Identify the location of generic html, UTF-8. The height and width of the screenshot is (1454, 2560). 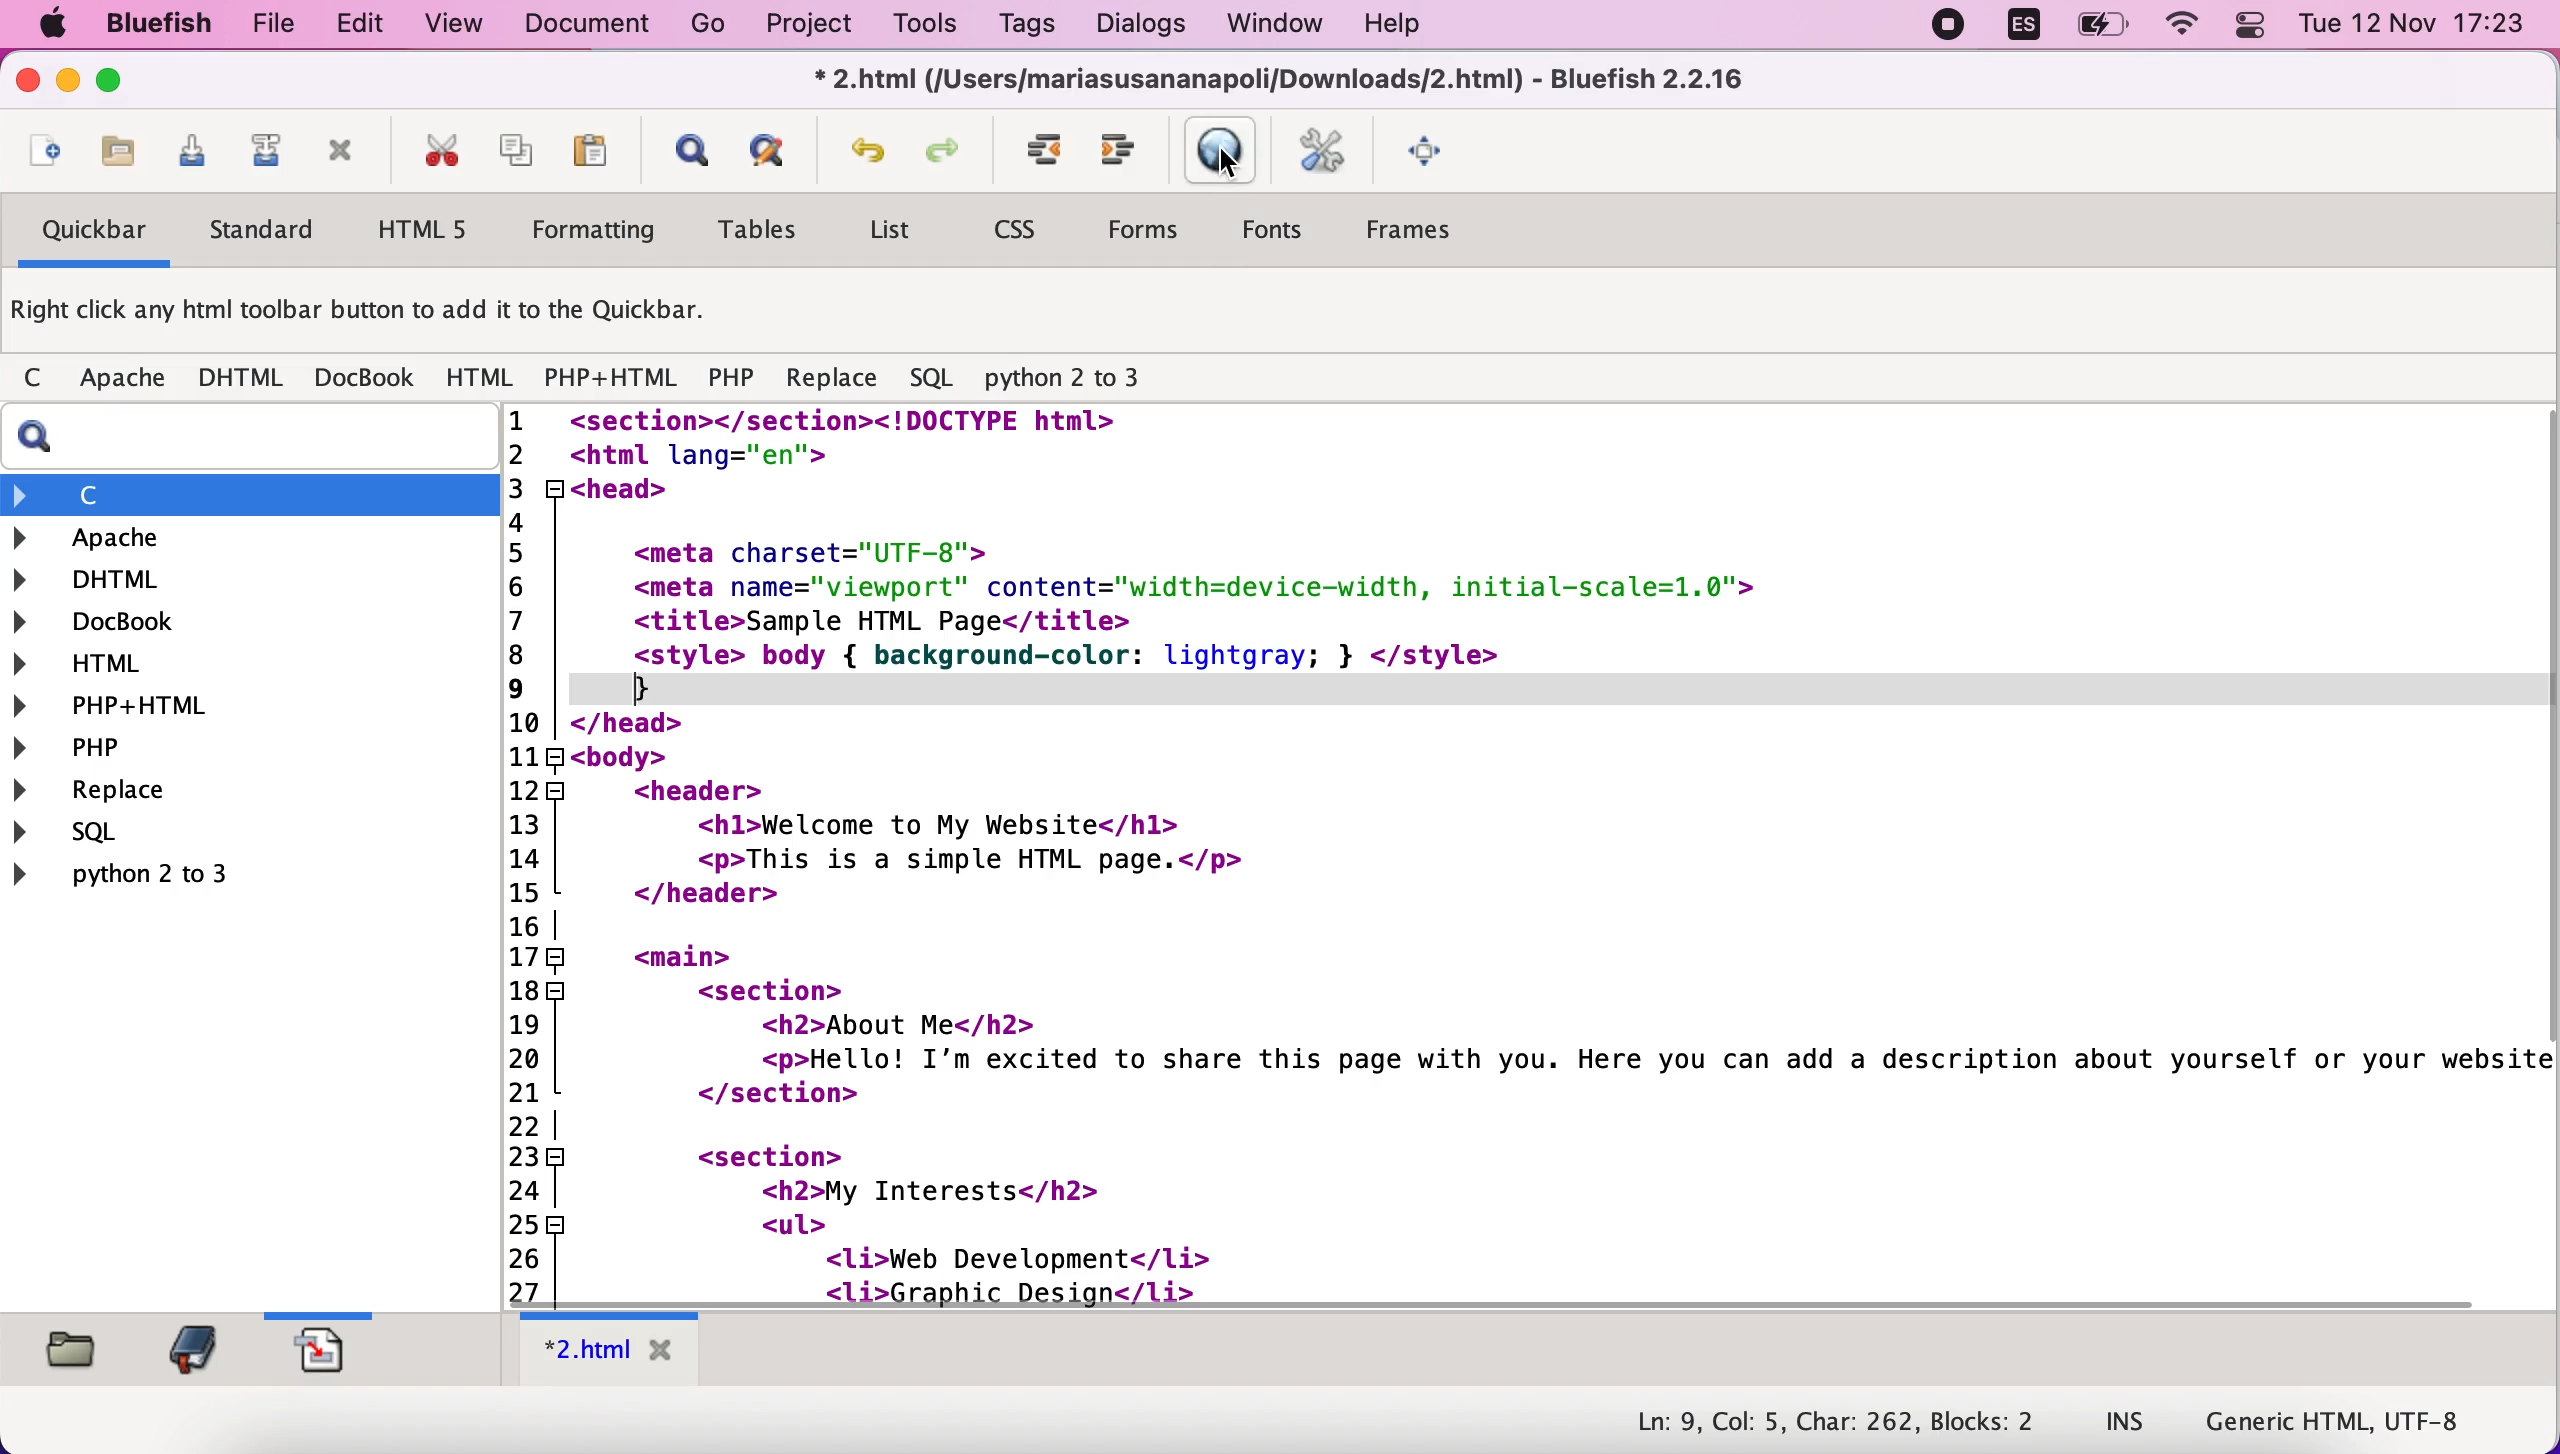
(2344, 1423).